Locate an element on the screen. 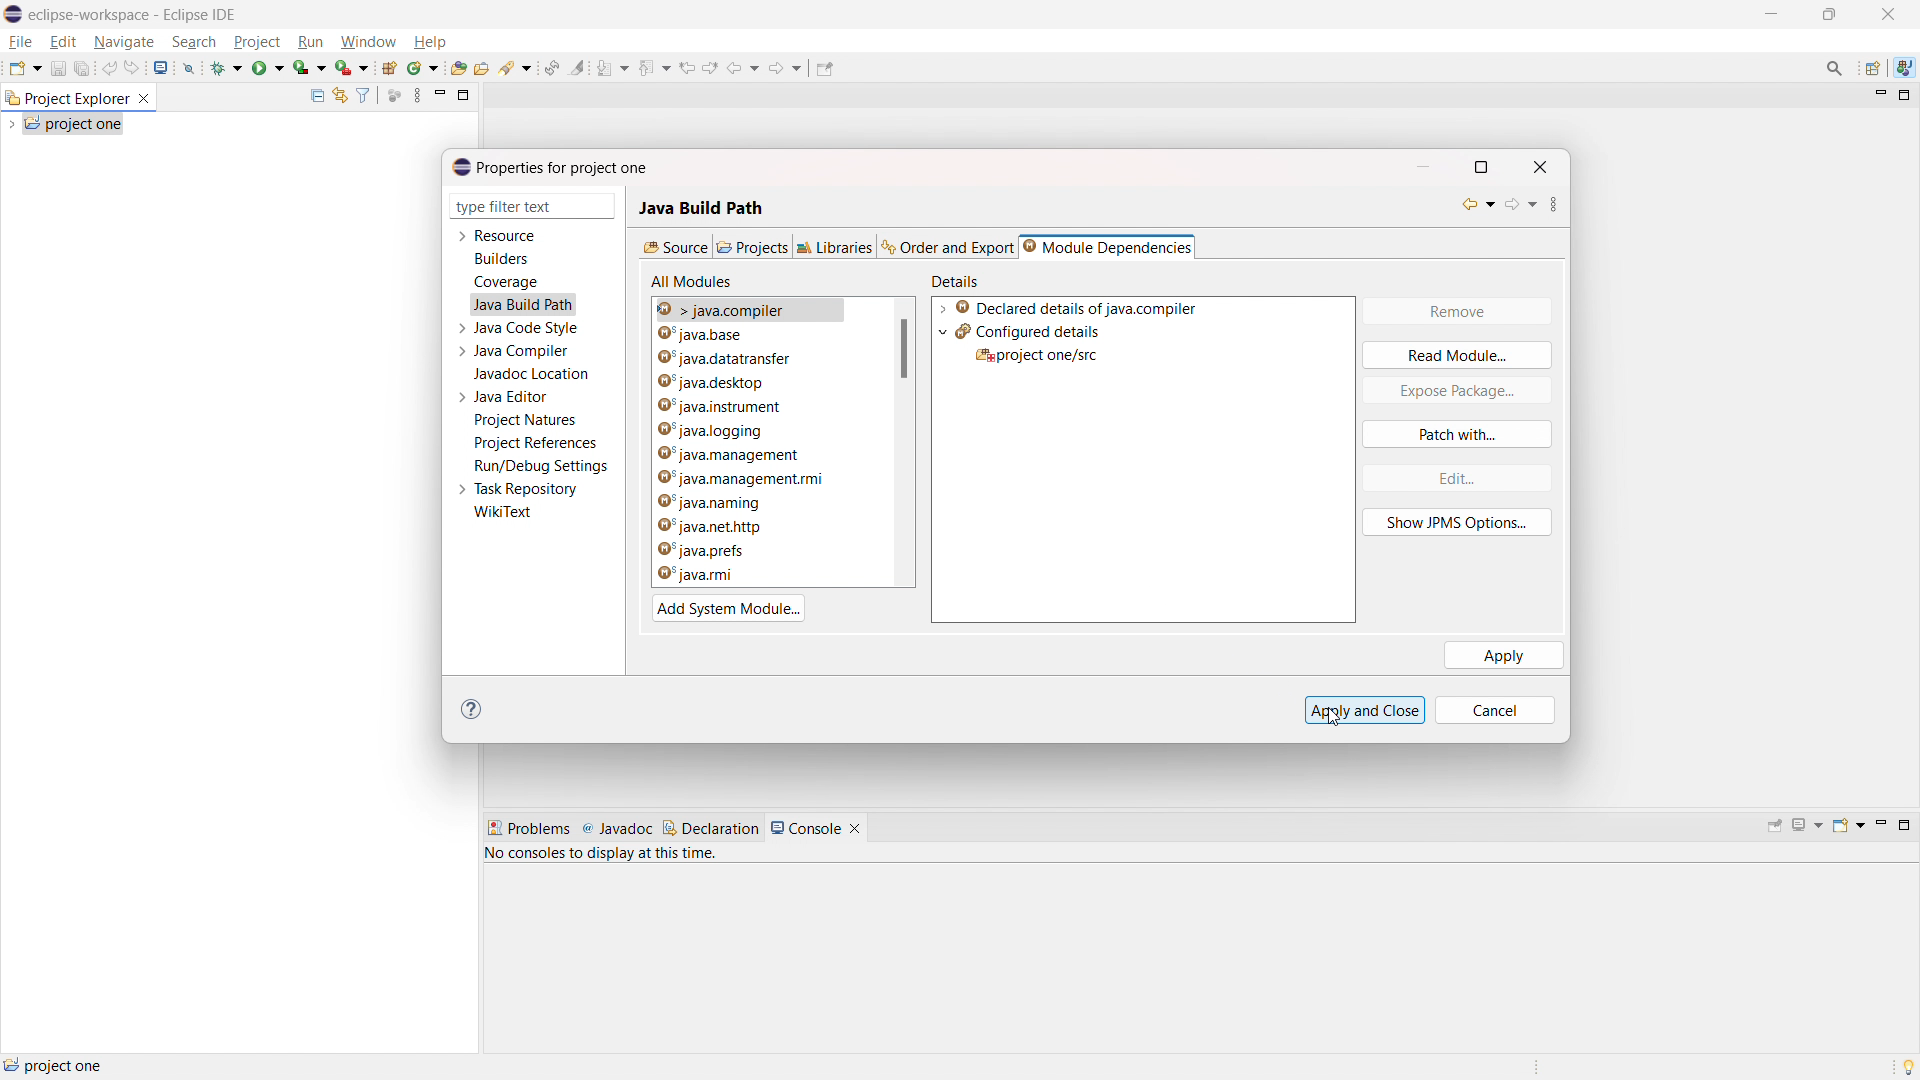 This screenshot has height=1080, width=1920. edit is located at coordinates (63, 43).